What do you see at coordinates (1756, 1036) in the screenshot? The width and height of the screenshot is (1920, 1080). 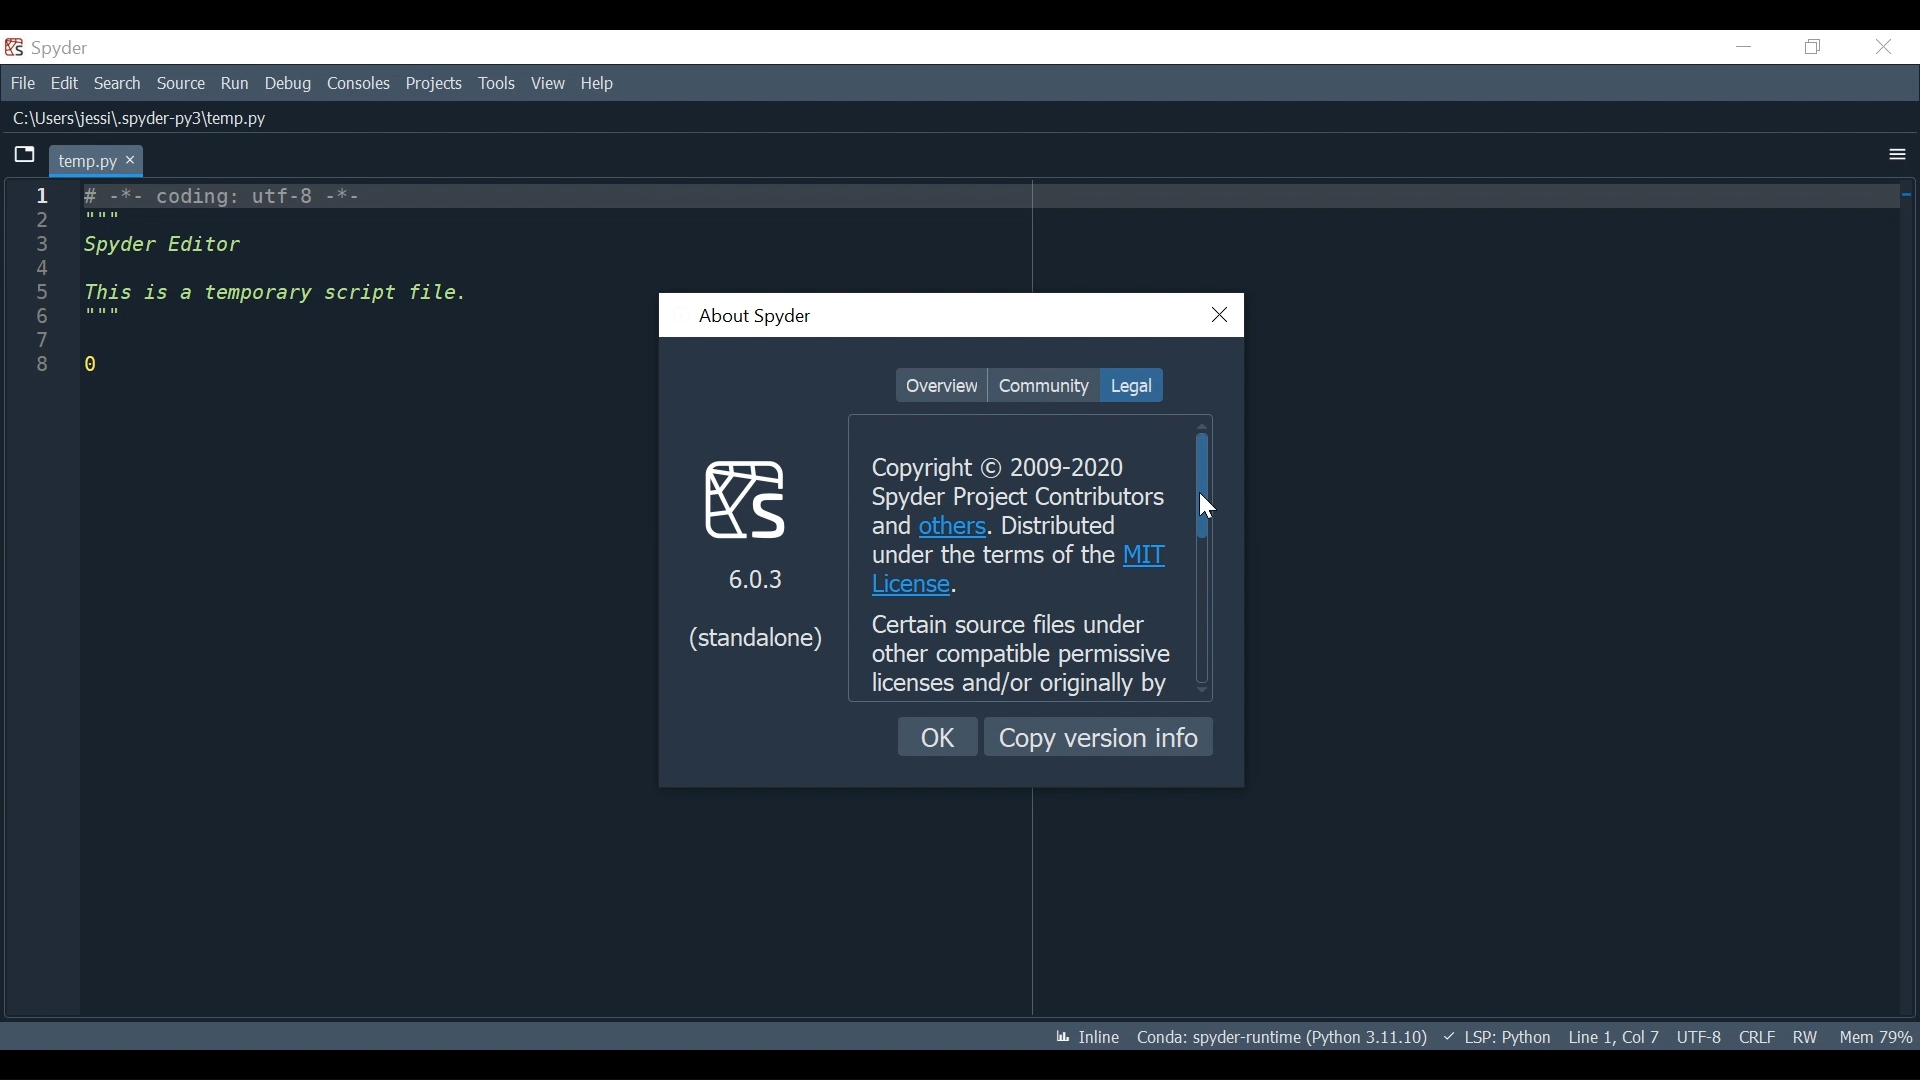 I see `CRLF` at bounding box center [1756, 1036].